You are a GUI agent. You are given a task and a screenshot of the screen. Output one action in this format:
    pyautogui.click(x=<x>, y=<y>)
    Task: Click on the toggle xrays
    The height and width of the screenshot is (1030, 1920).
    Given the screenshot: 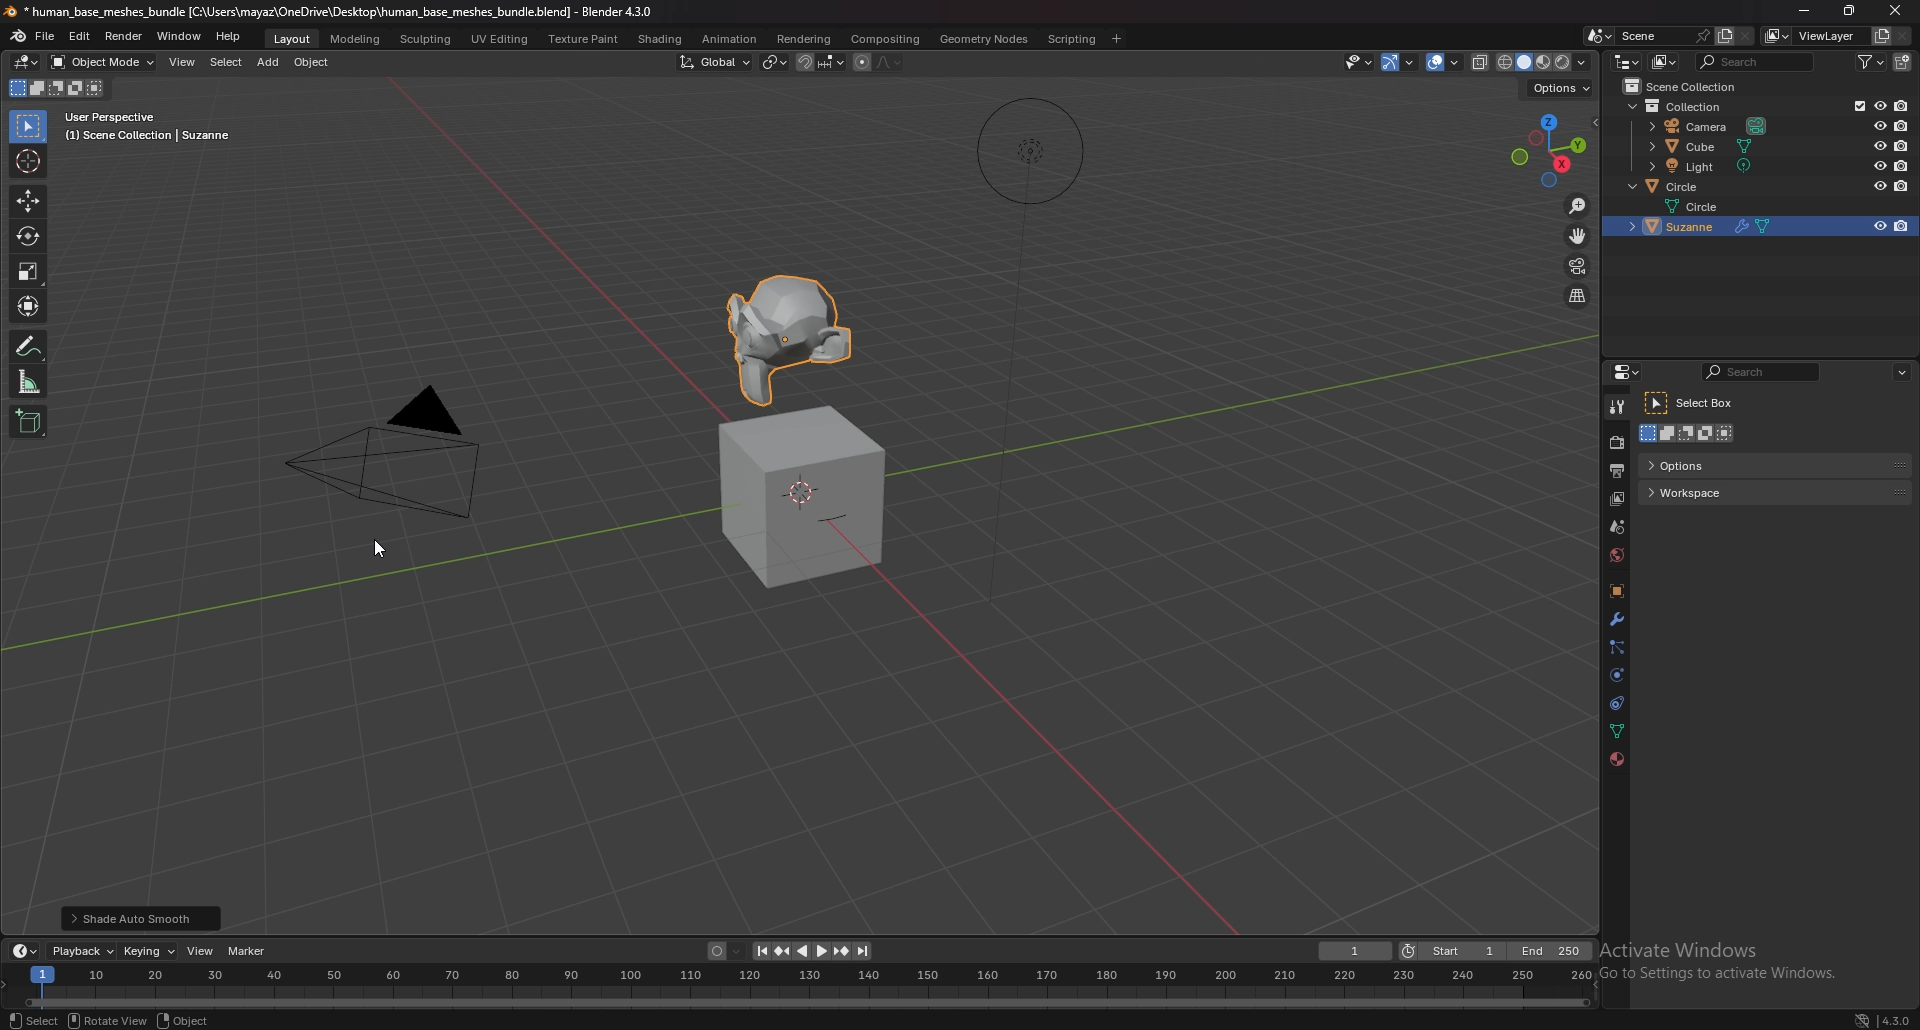 What is the action you would take?
    pyautogui.click(x=1481, y=61)
    